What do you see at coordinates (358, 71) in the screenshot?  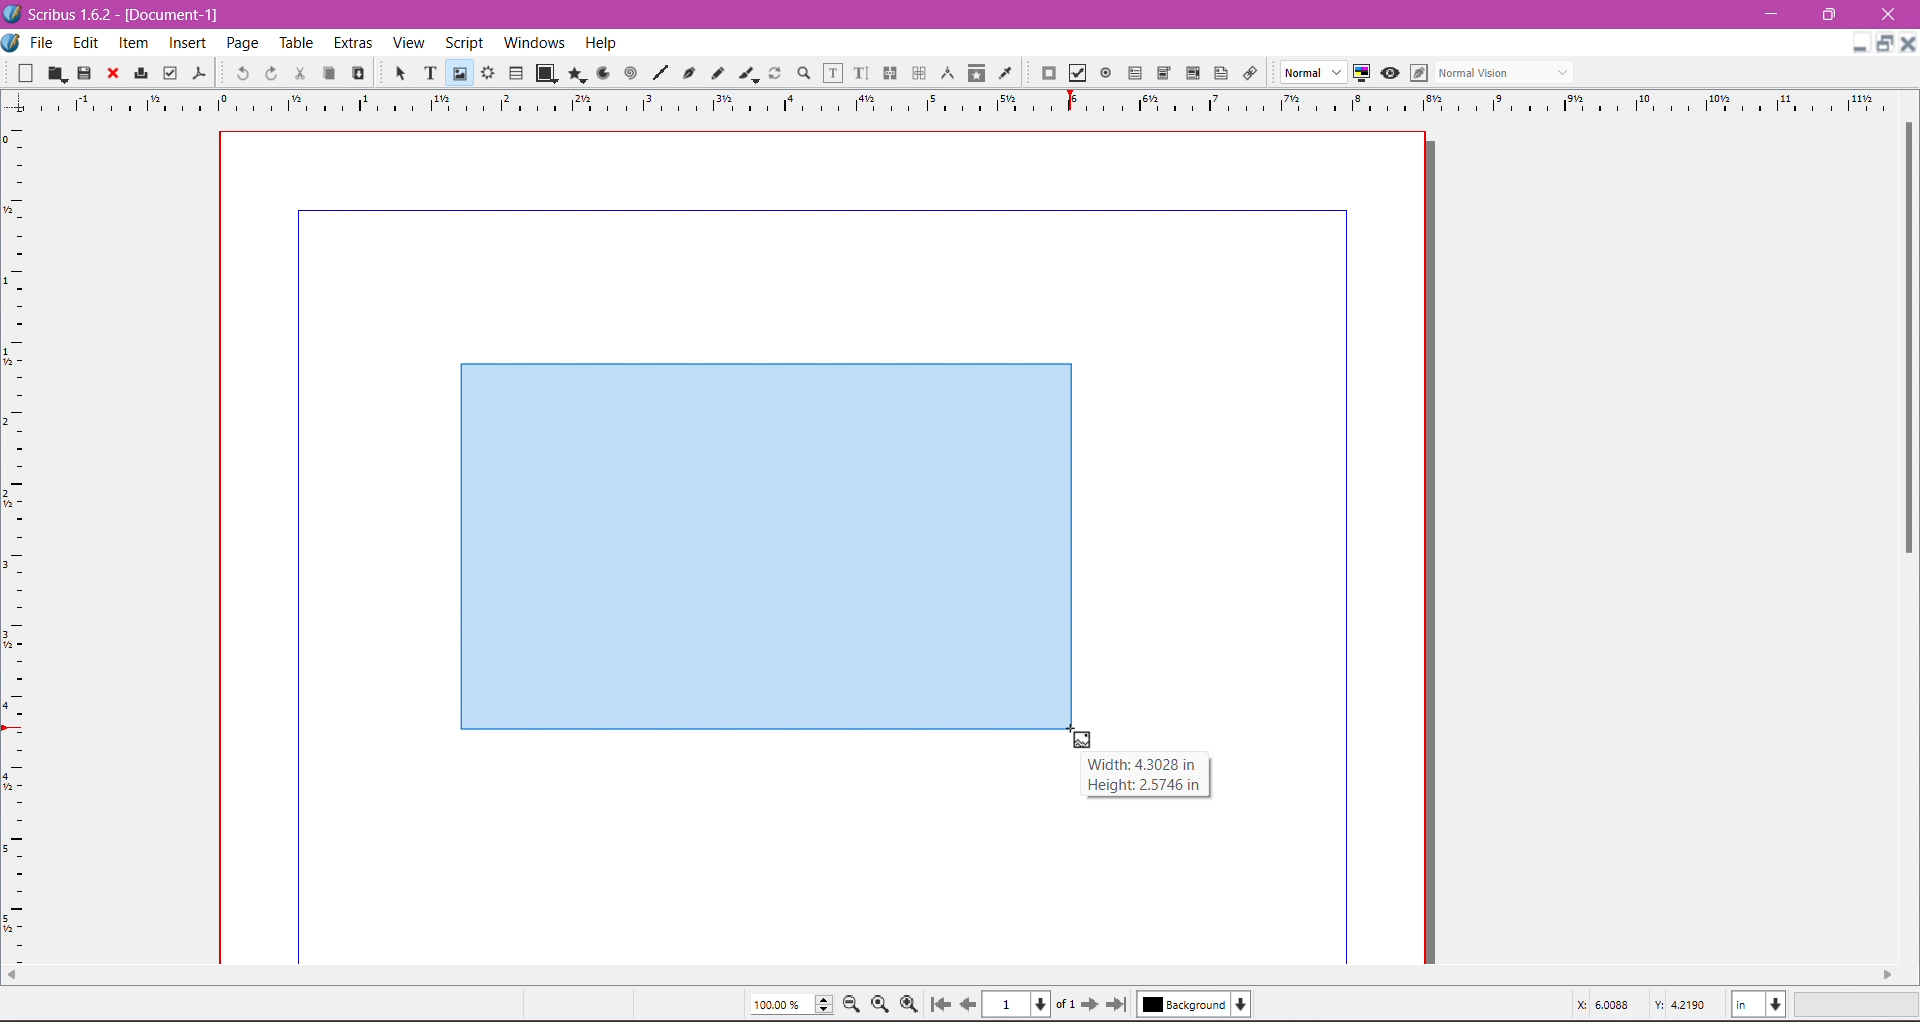 I see `Paste` at bounding box center [358, 71].